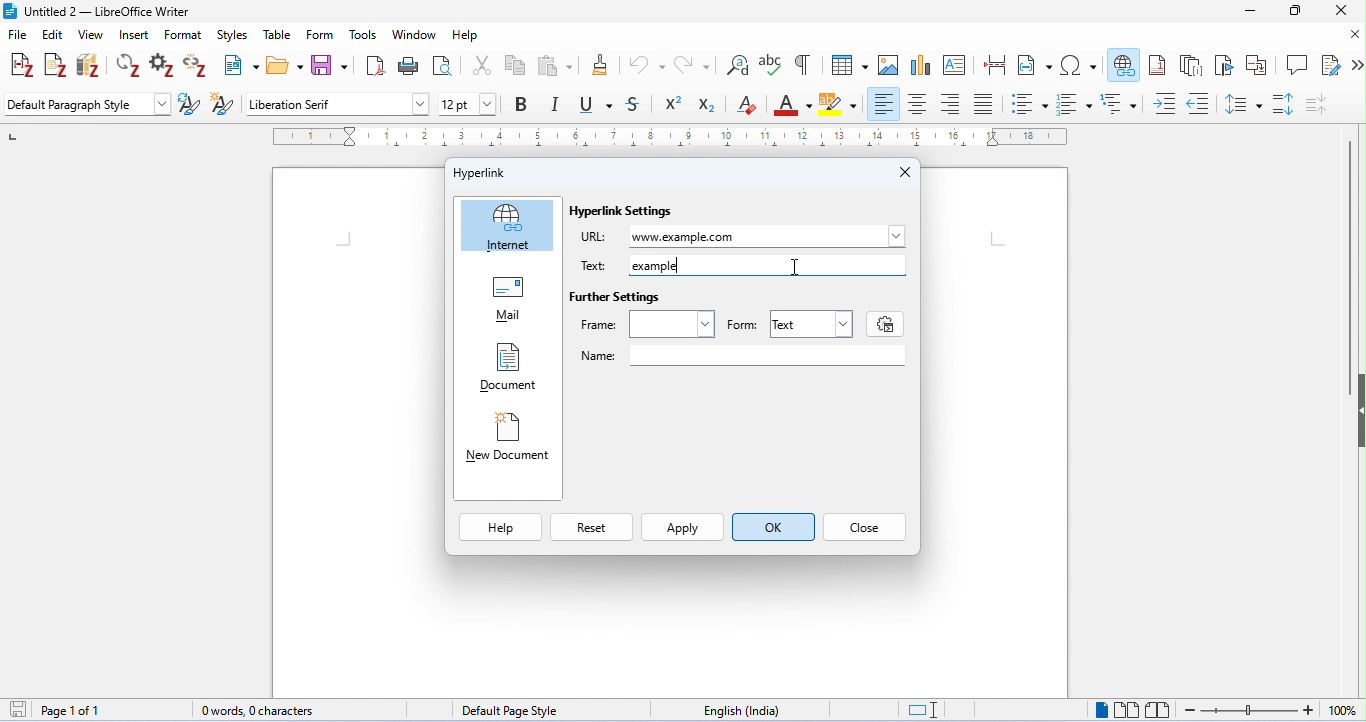 This screenshot has height=722, width=1366. What do you see at coordinates (505, 527) in the screenshot?
I see `Help` at bounding box center [505, 527].